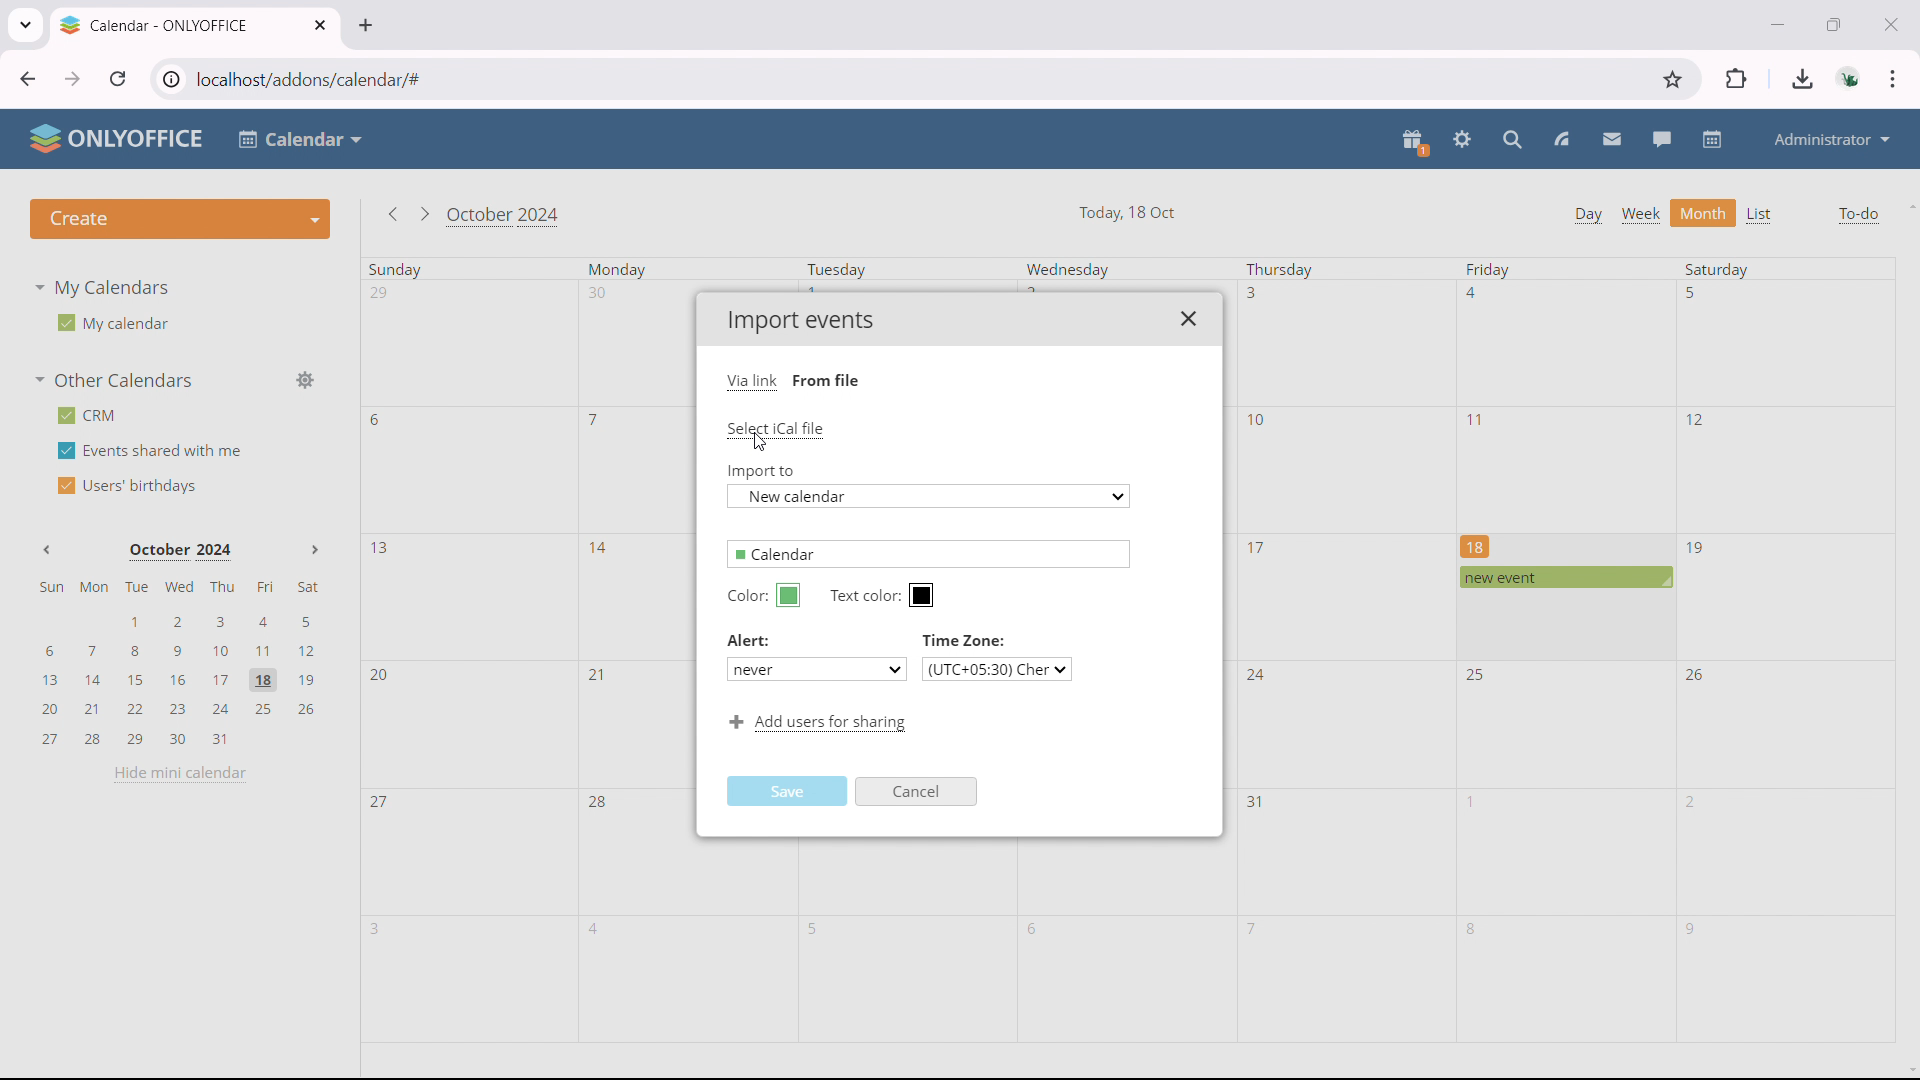  What do you see at coordinates (1463, 141) in the screenshot?
I see `settings` at bounding box center [1463, 141].